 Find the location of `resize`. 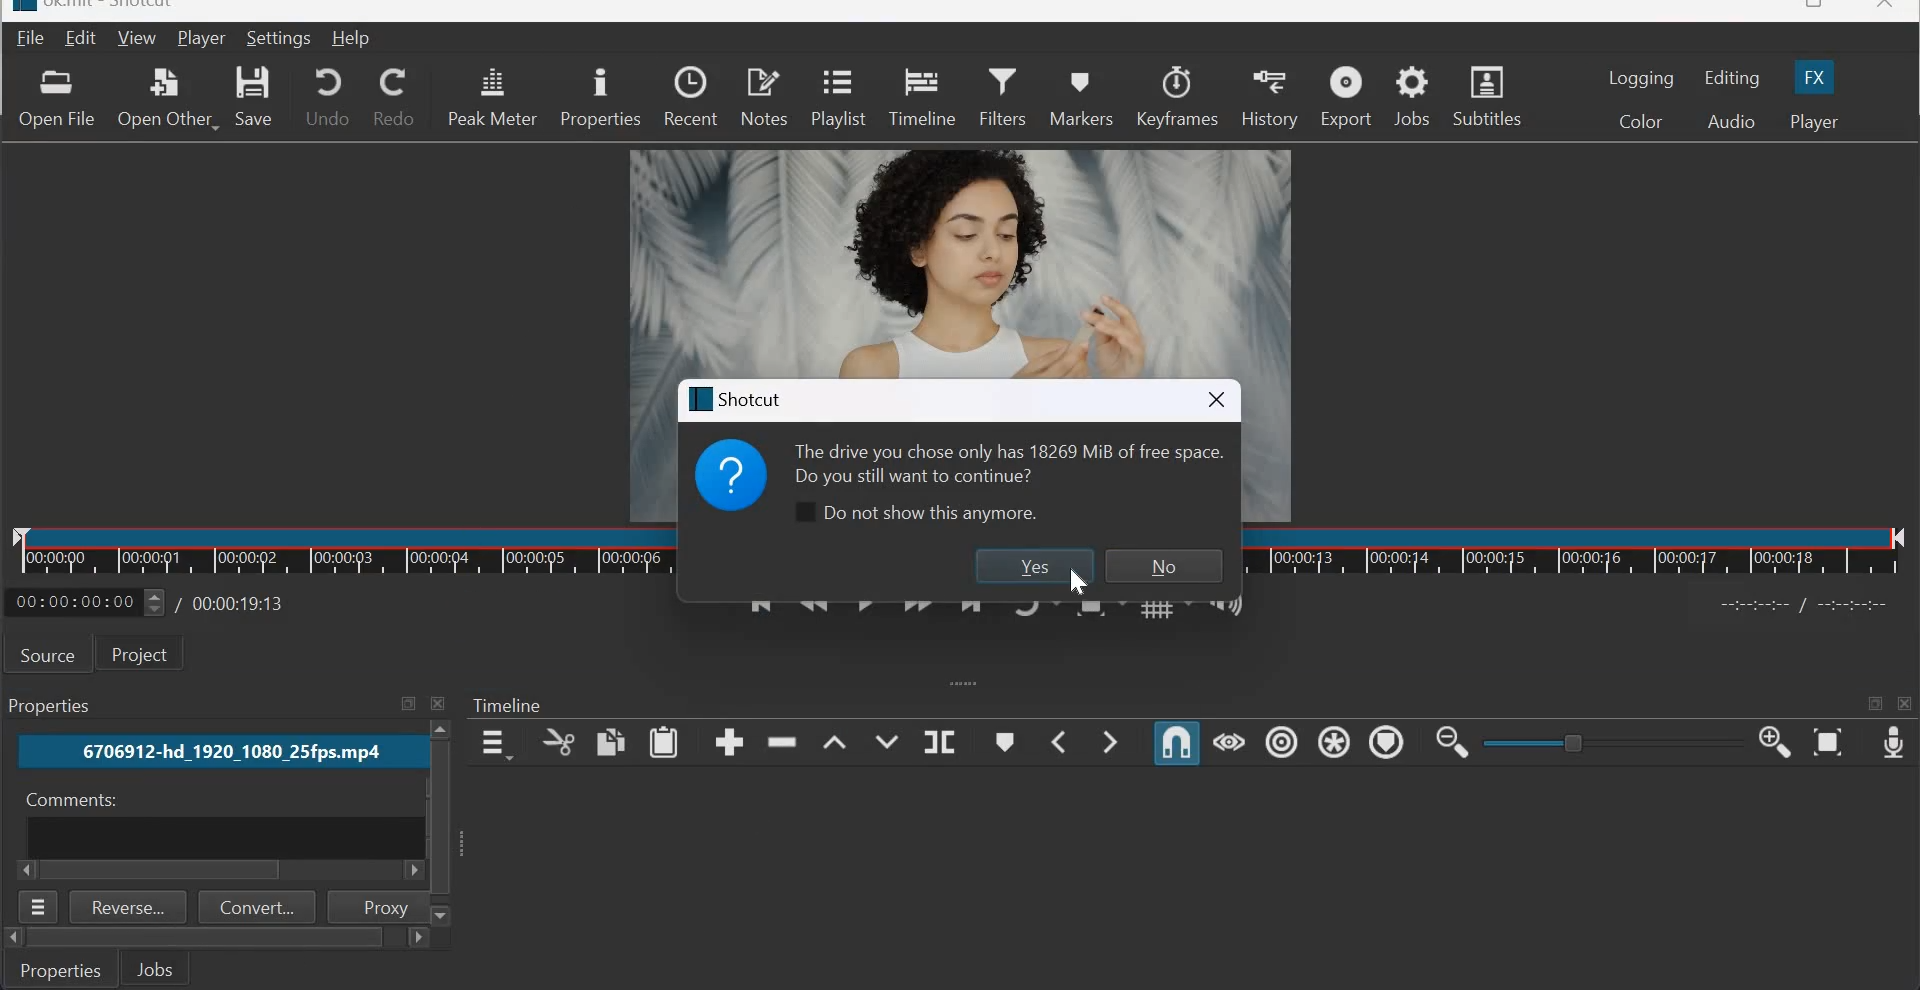

resize is located at coordinates (1810, 7).